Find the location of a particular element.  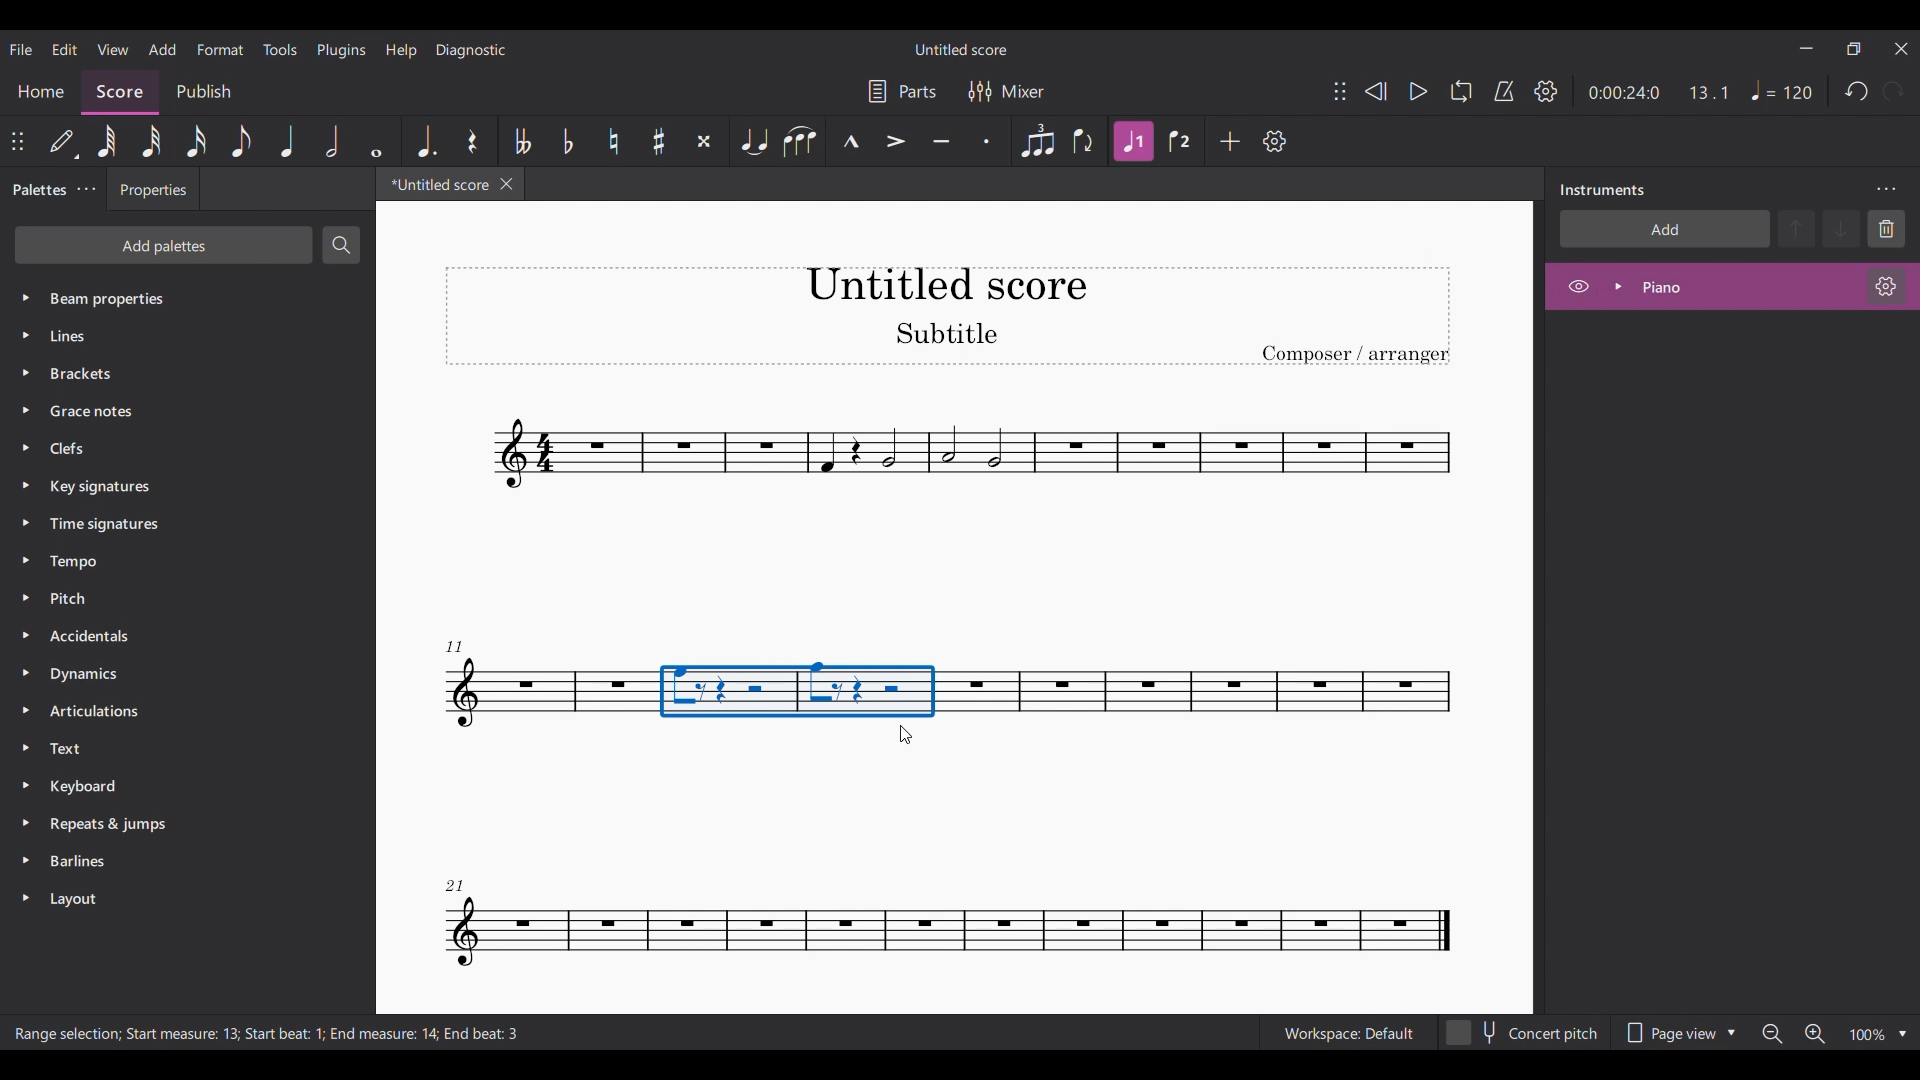

Instrument settings is located at coordinates (1887, 286).